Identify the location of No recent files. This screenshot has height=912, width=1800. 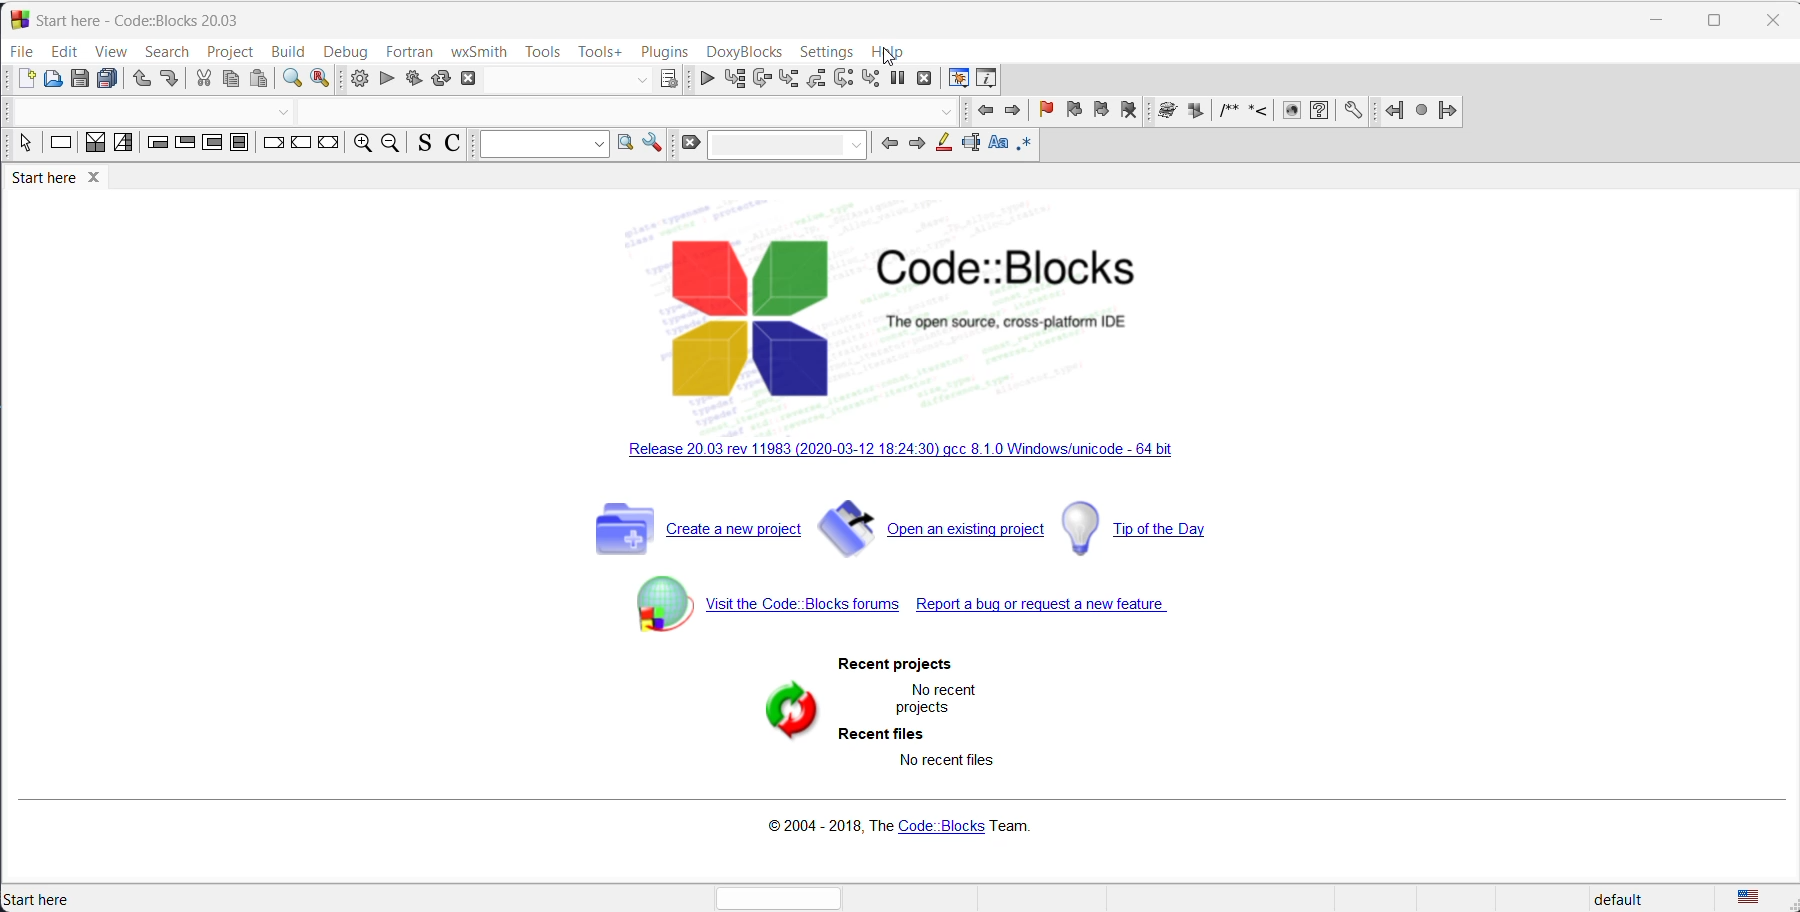
(946, 759).